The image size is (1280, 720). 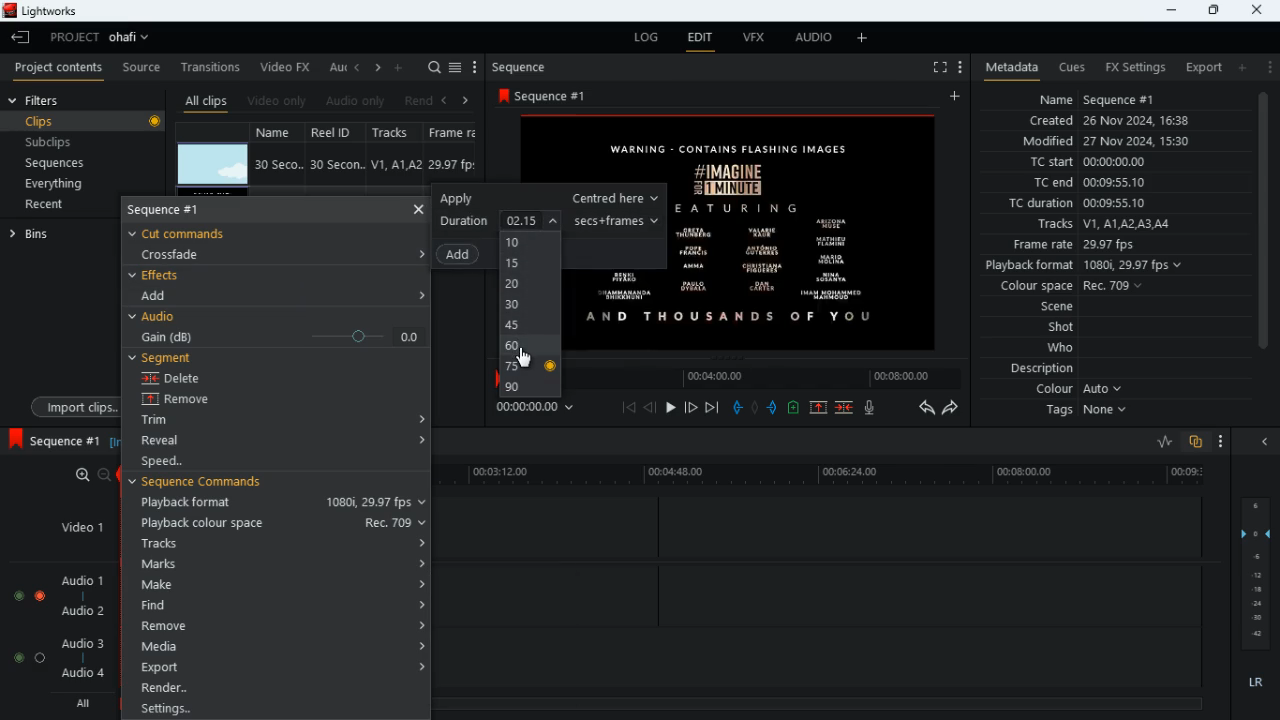 What do you see at coordinates (755, 408) in the screenshot?
I see `hold` at bounding box center [755, 408].